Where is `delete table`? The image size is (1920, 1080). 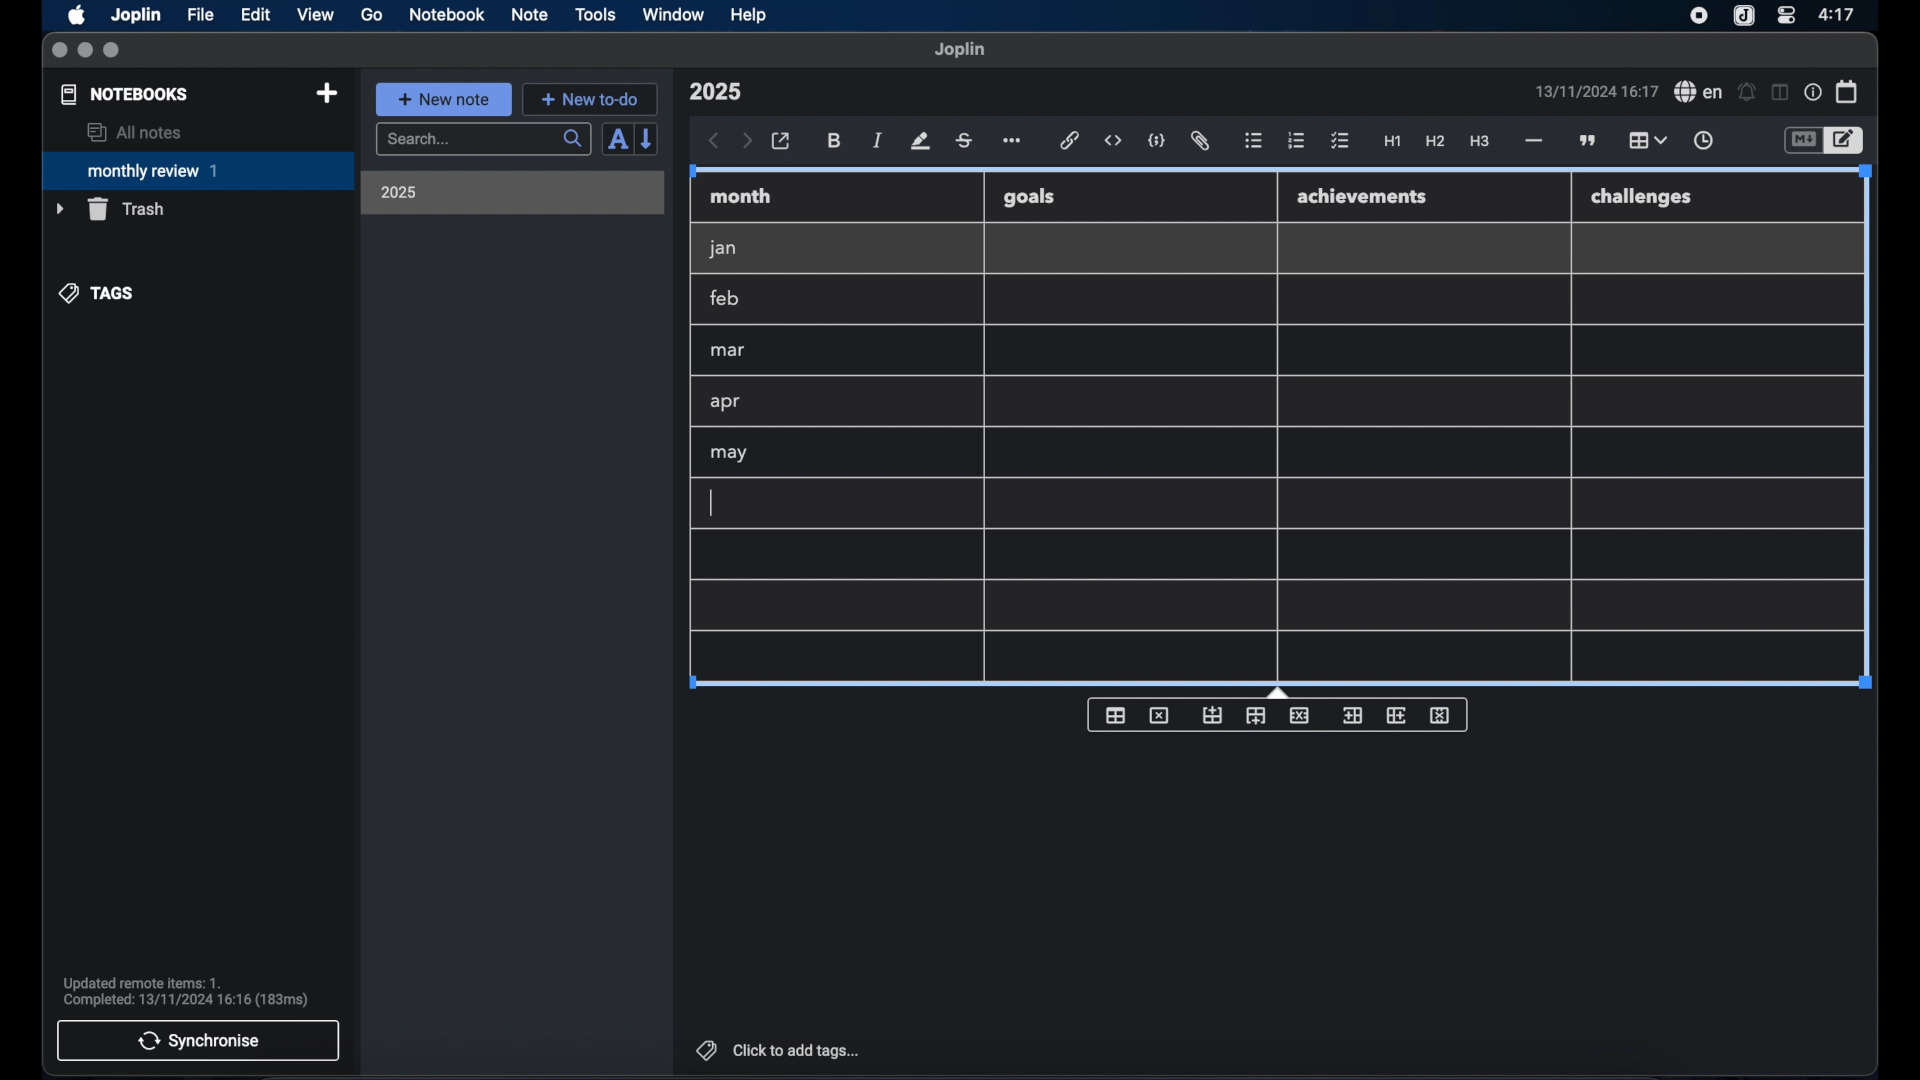 delete table is located at coordinates (1159, 716).